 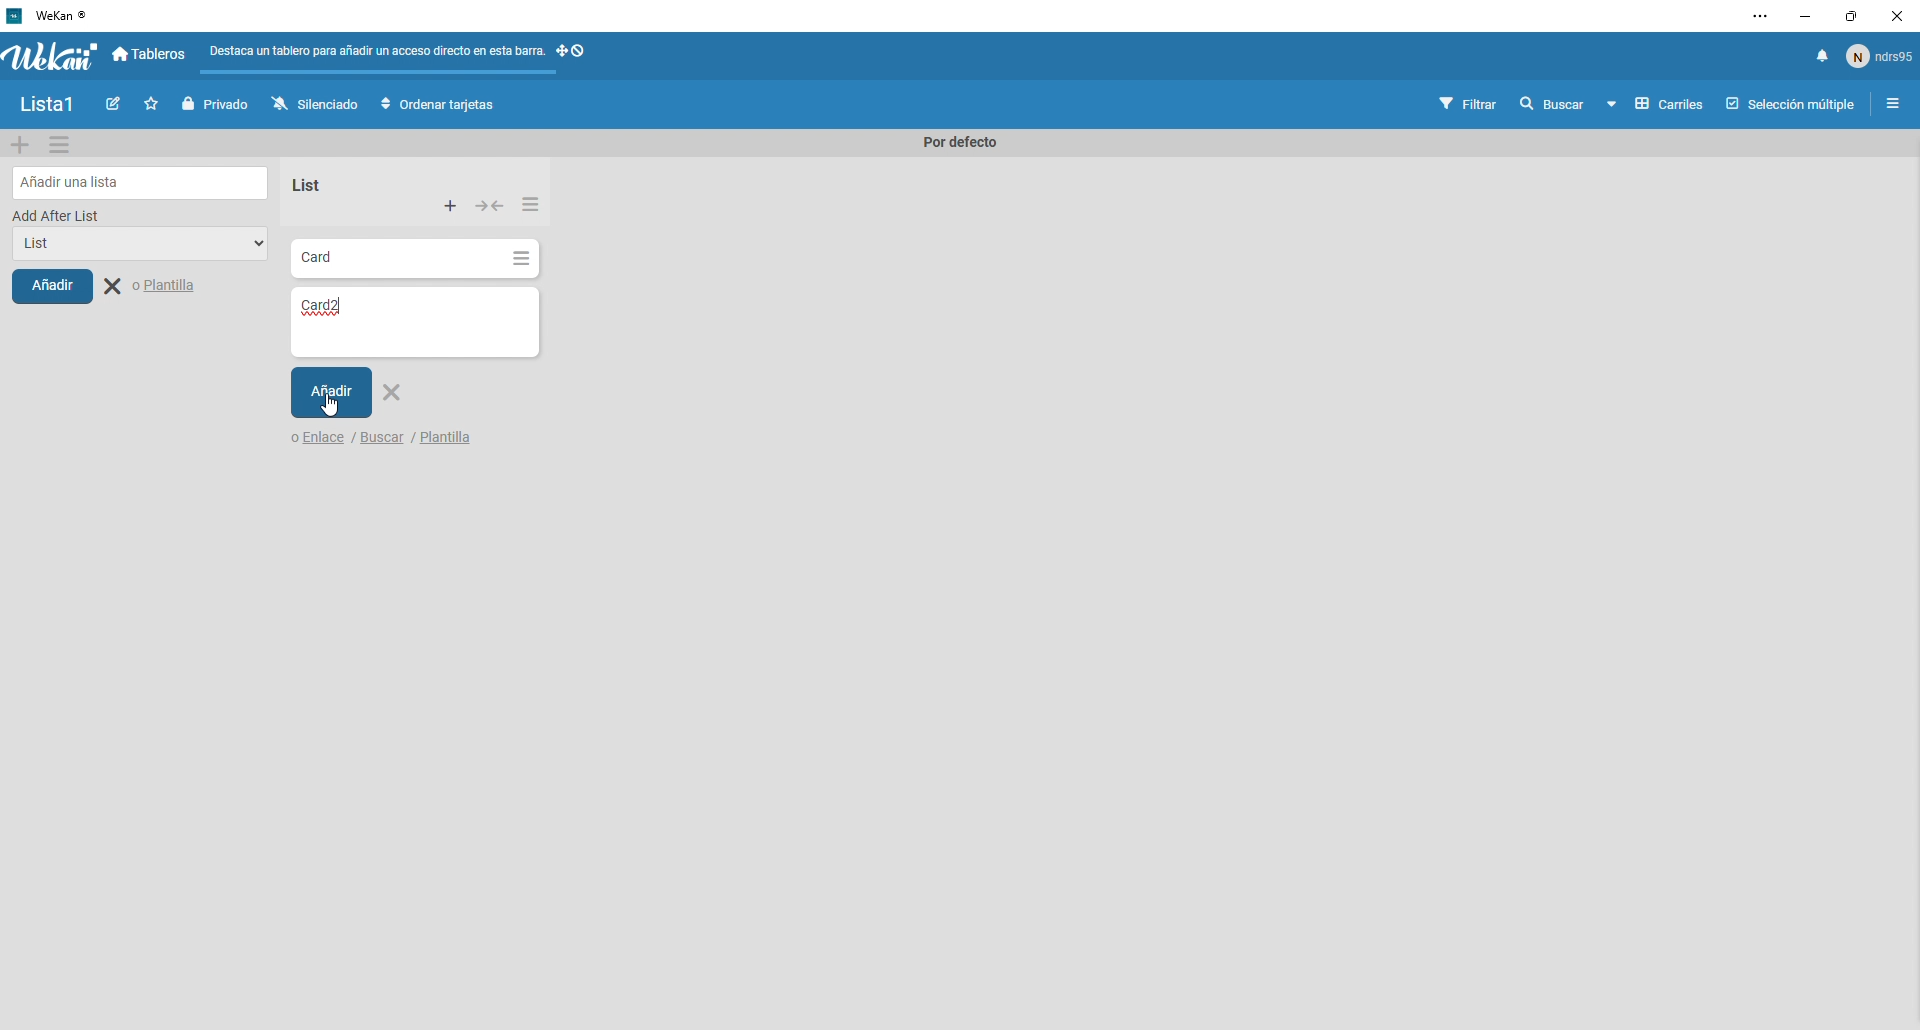 What do you see at coordinates (521, 261) in the screenshot?
I see `card options` at bounding box center [521, 261].